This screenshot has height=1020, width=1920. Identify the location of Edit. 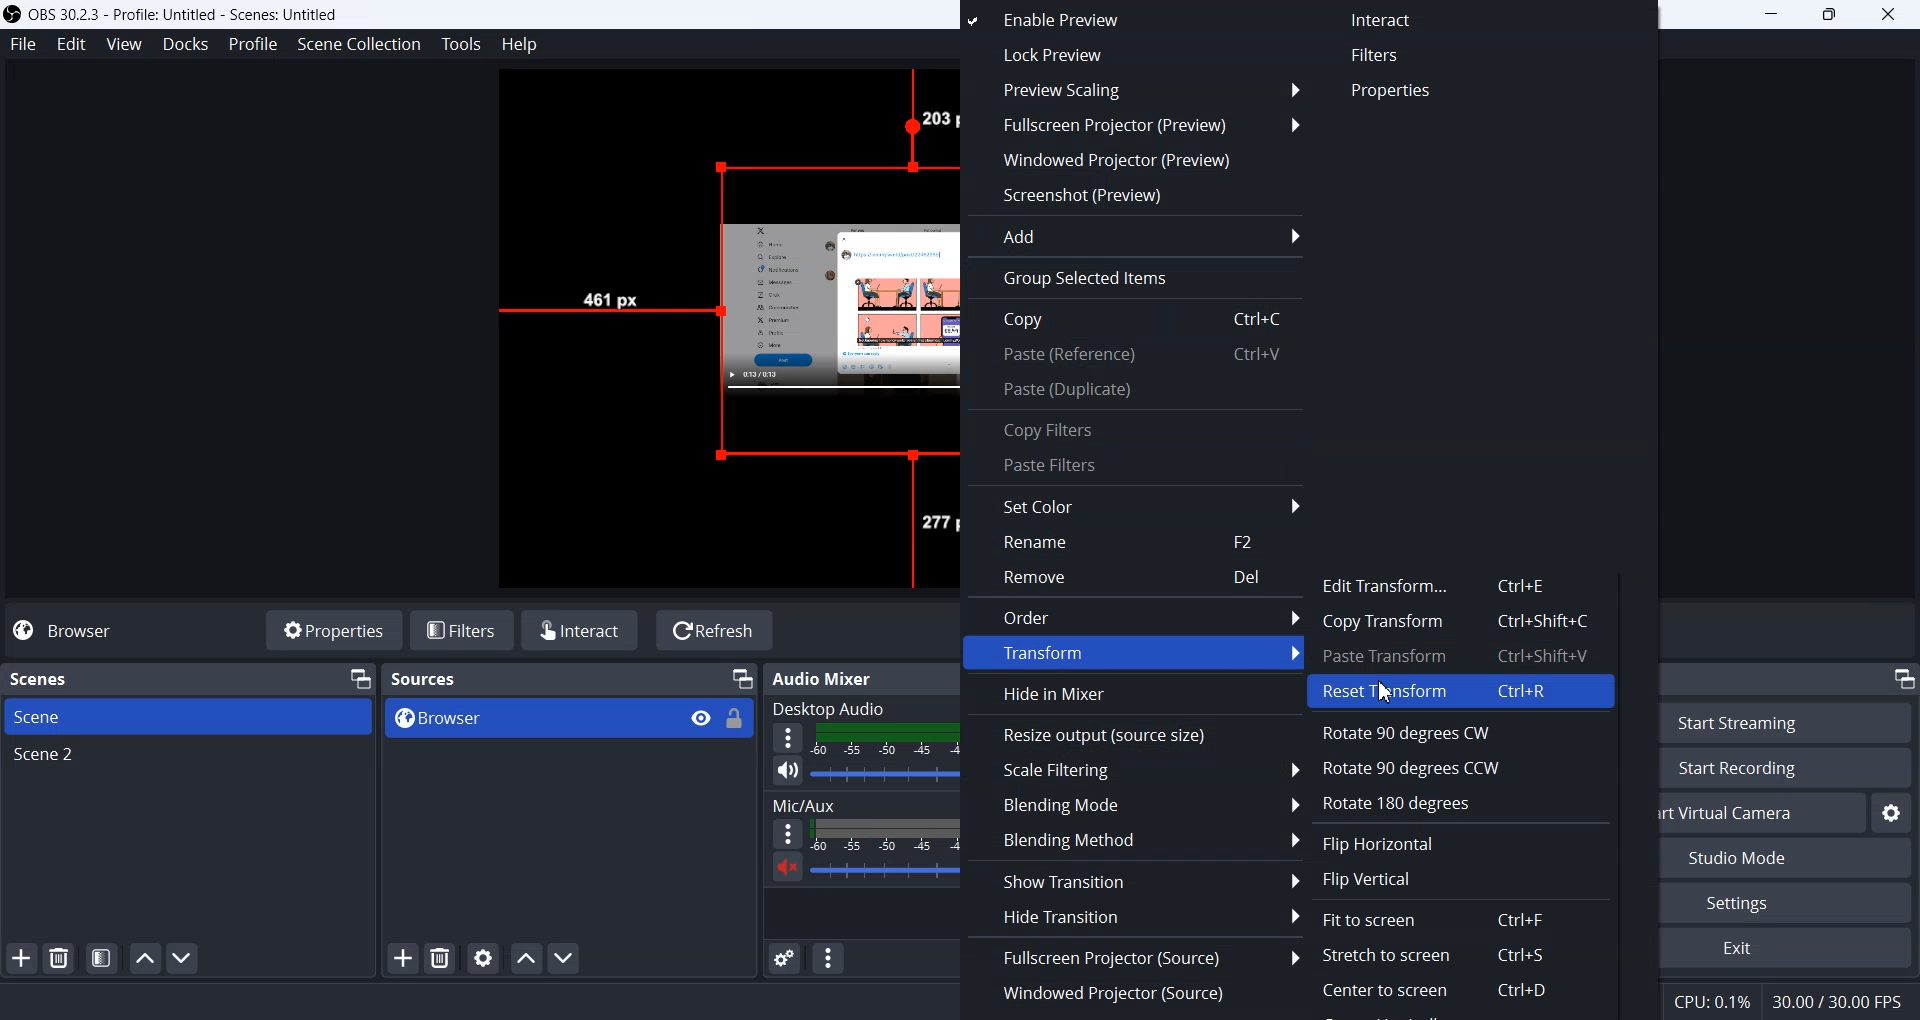
(69, 44).